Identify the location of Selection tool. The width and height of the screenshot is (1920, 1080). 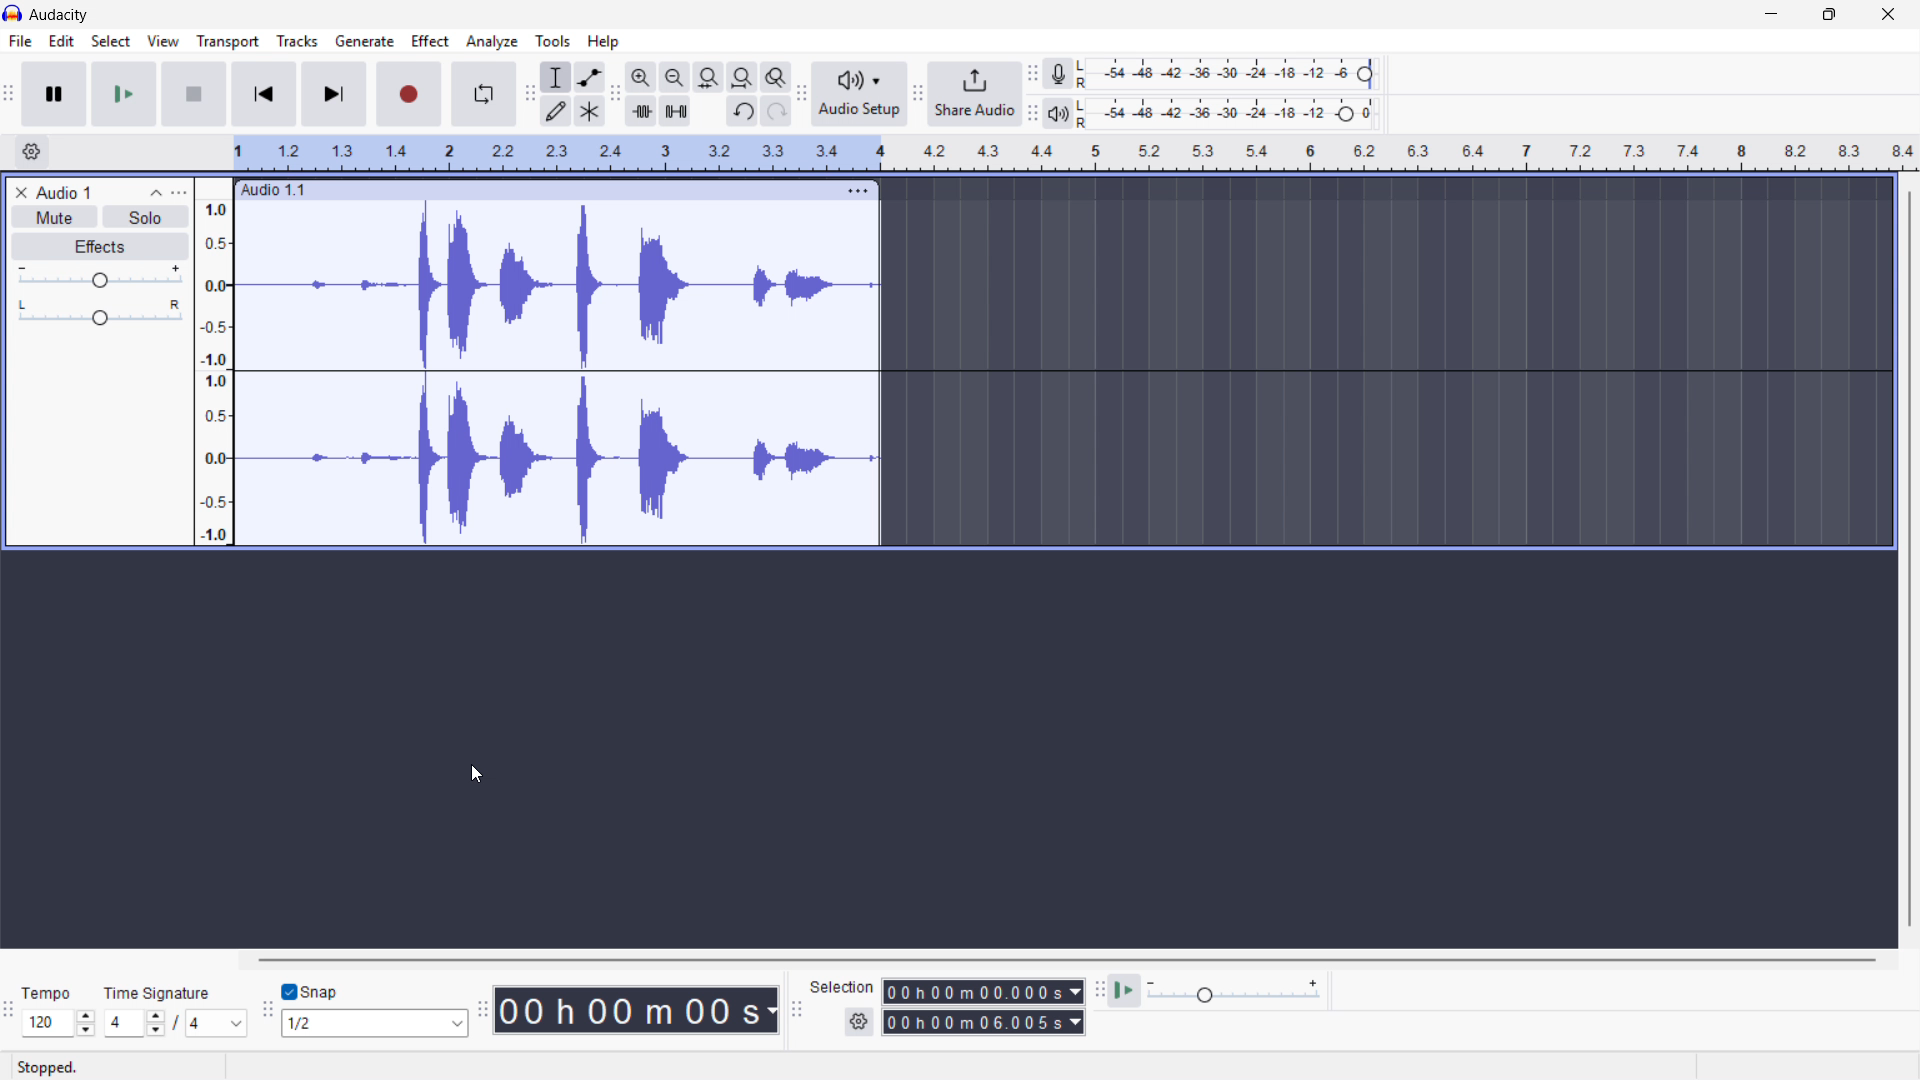
(557, 77).